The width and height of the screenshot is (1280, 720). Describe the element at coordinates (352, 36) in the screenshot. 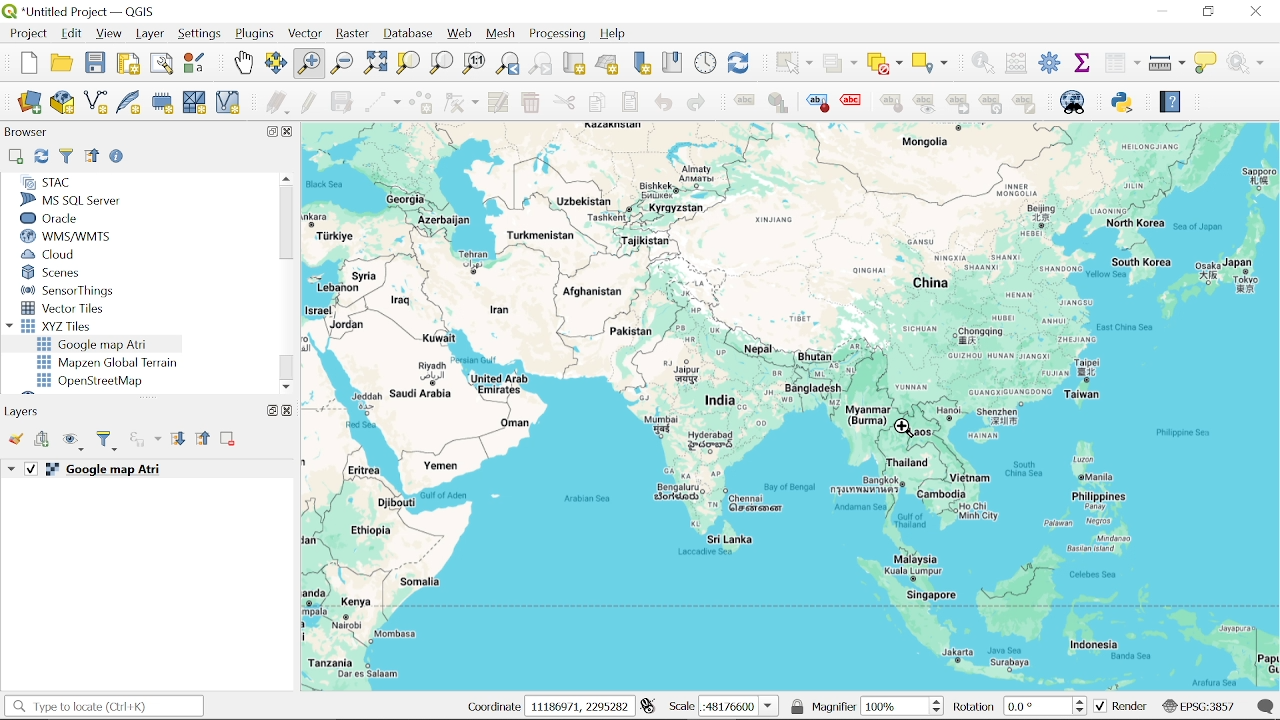

I see `Raster` at that location.